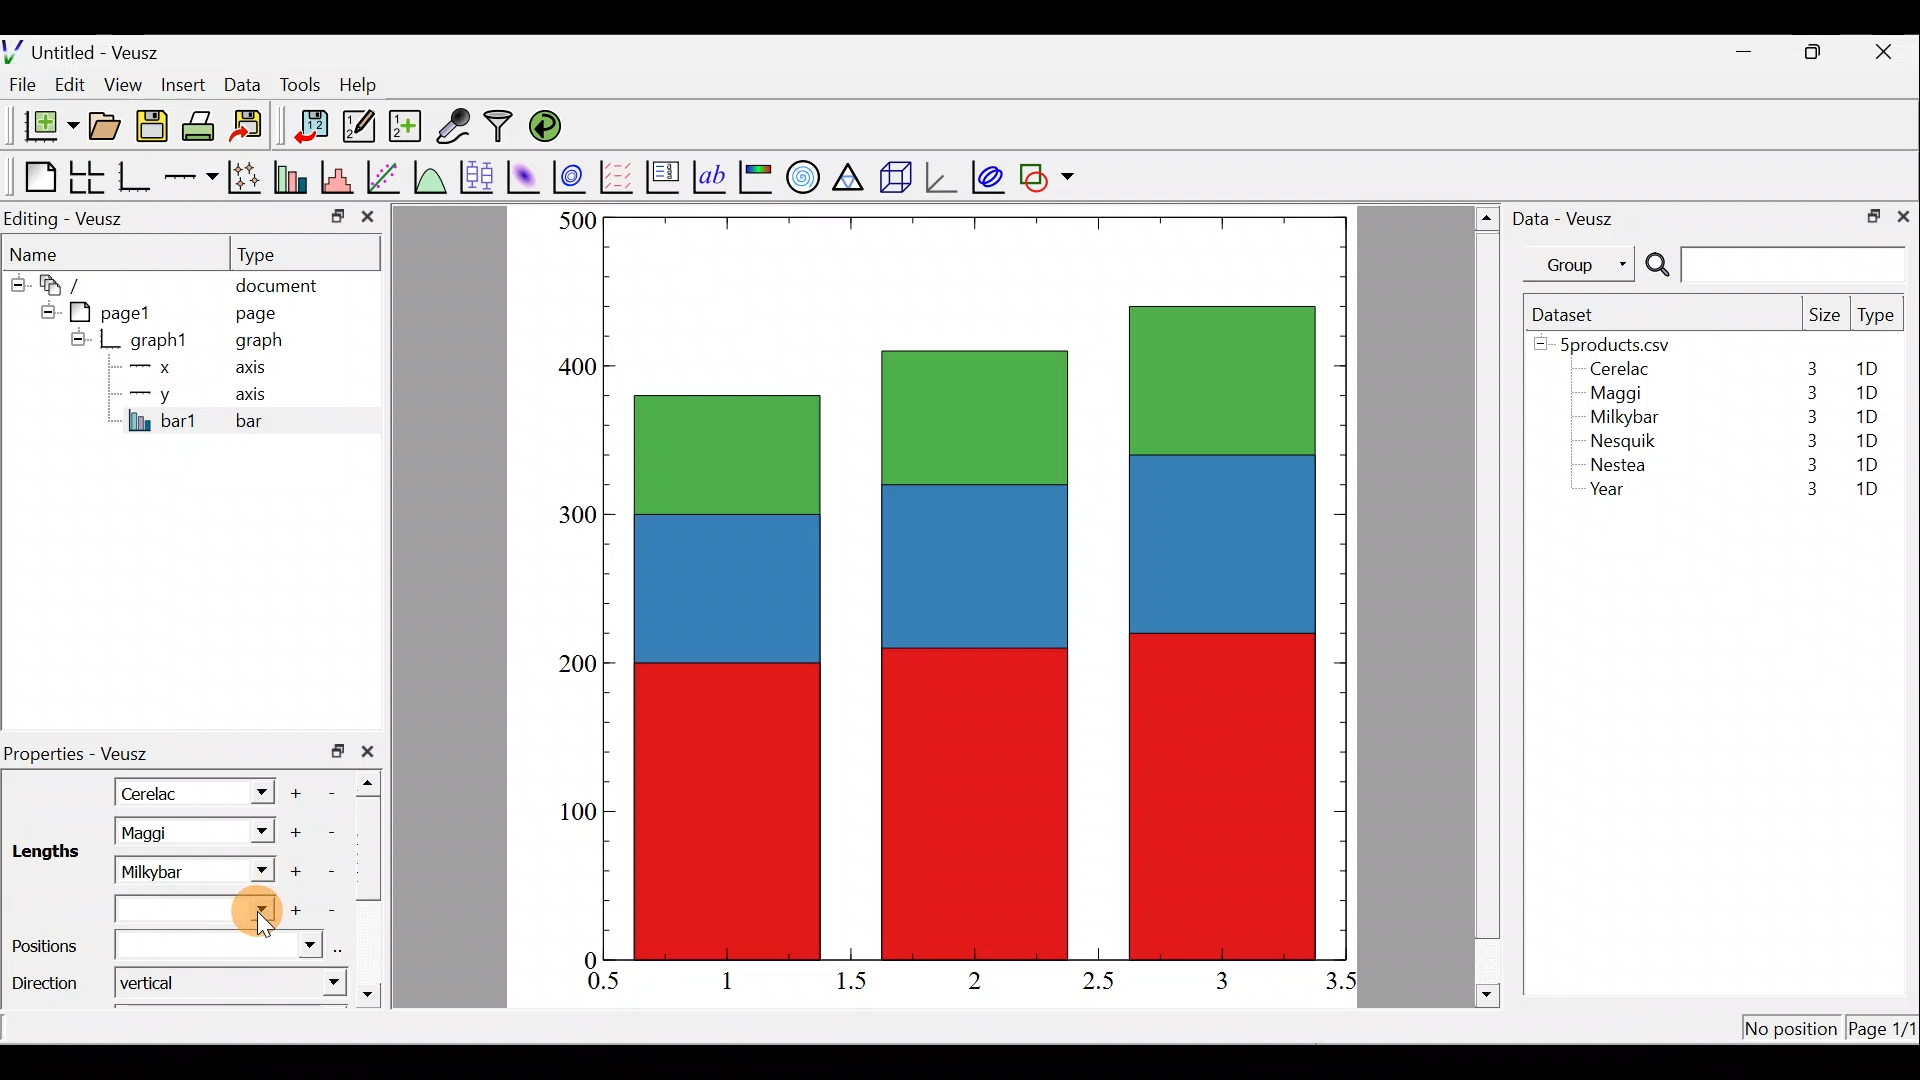 This screenshot has height=1080, width=1920. Describe the element at coordinates (1792, 1030) in the screenshot. I see `No position` at that location.